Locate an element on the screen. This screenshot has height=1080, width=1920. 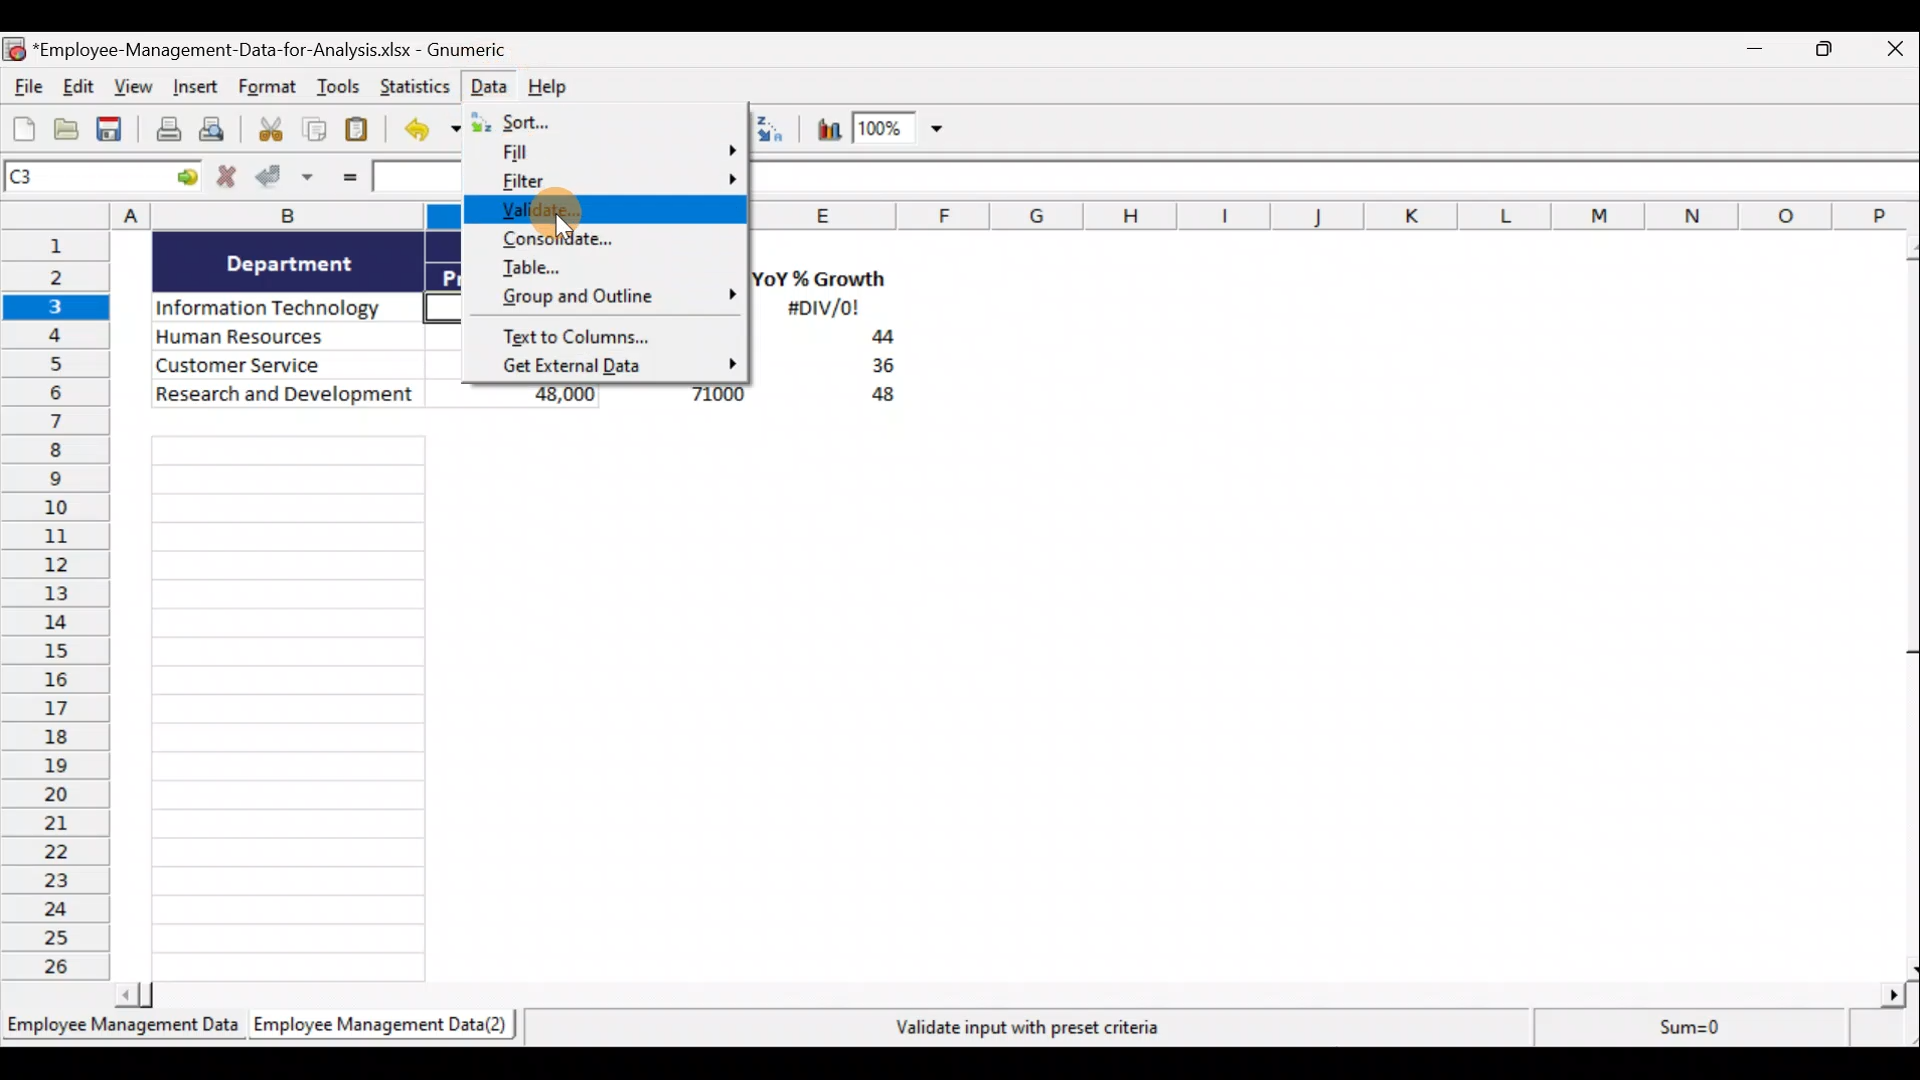
Close is located at coordinates (1891, 53).